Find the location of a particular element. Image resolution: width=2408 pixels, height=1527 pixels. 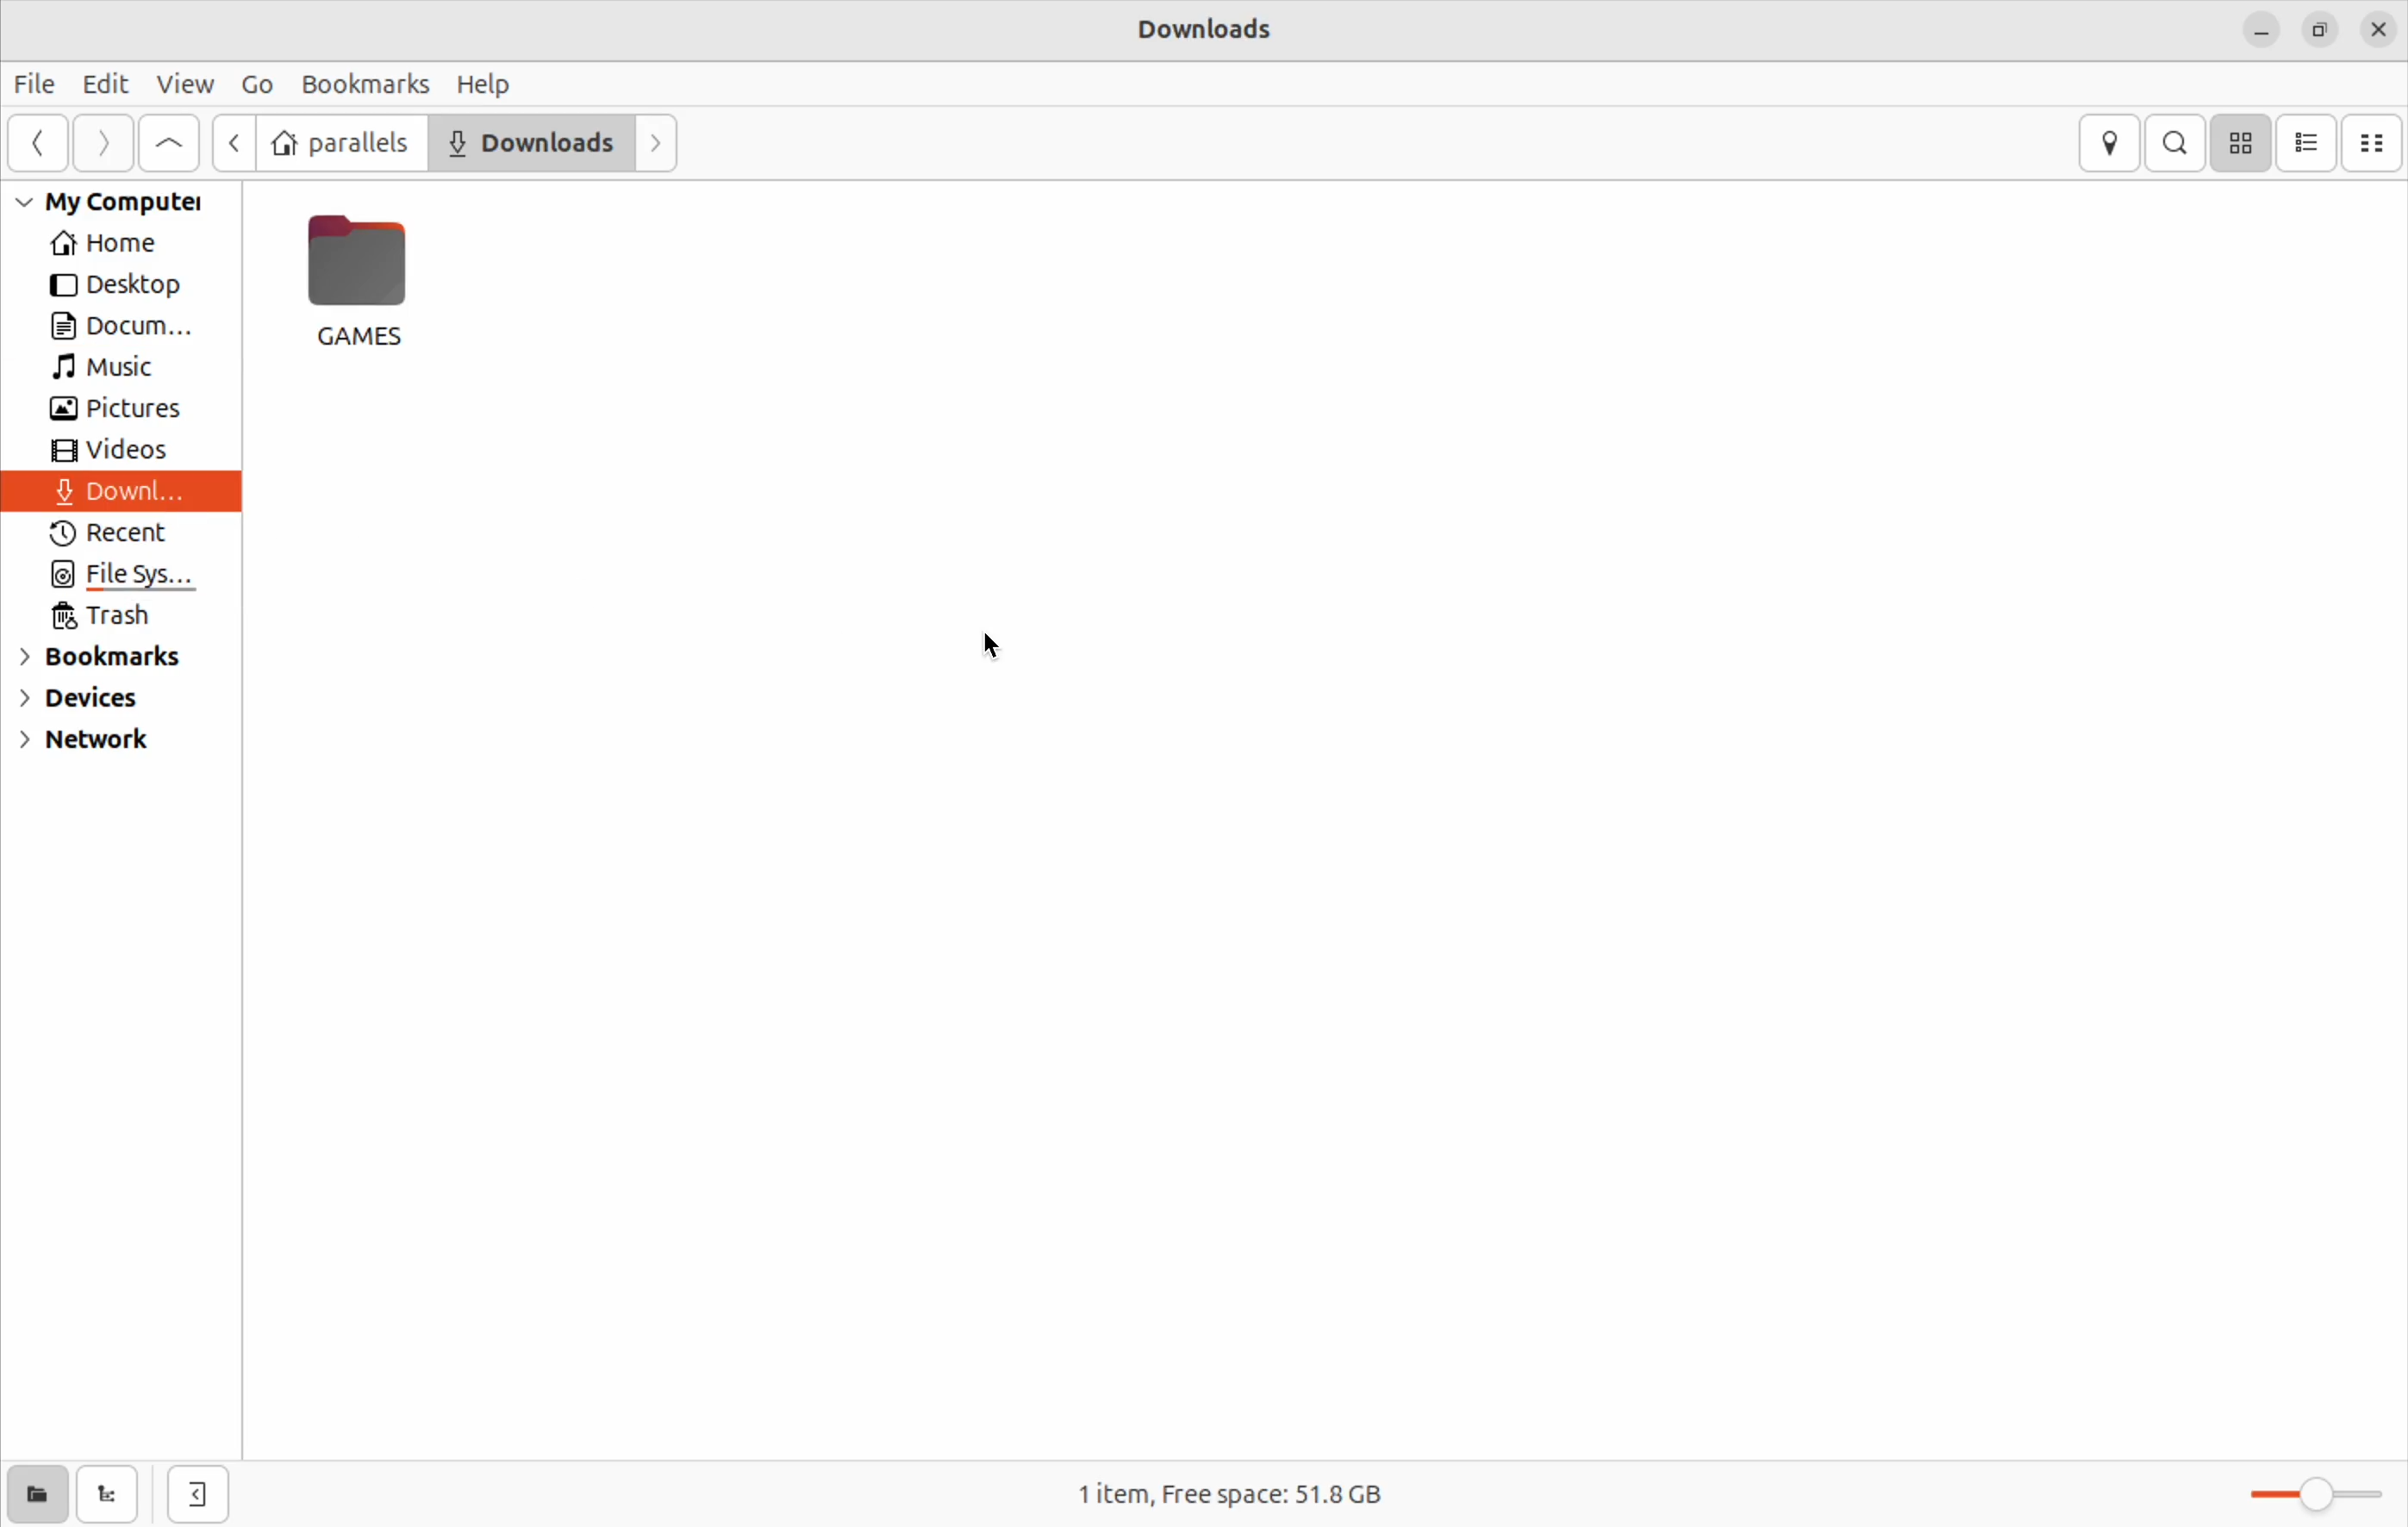

list view is located at coordinates (2306, 142).